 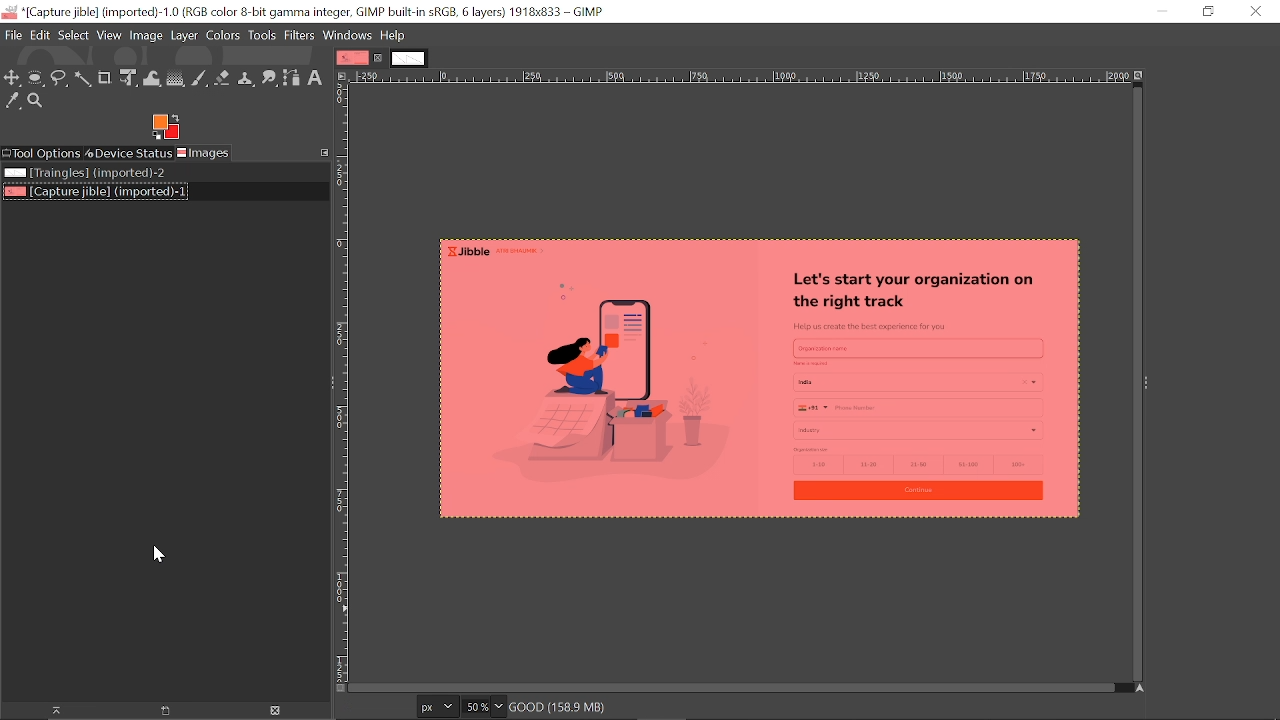 What do you see at coordinates (152, 558) in the screenshot?
I see `cursor` at bounding box center [152, 558].